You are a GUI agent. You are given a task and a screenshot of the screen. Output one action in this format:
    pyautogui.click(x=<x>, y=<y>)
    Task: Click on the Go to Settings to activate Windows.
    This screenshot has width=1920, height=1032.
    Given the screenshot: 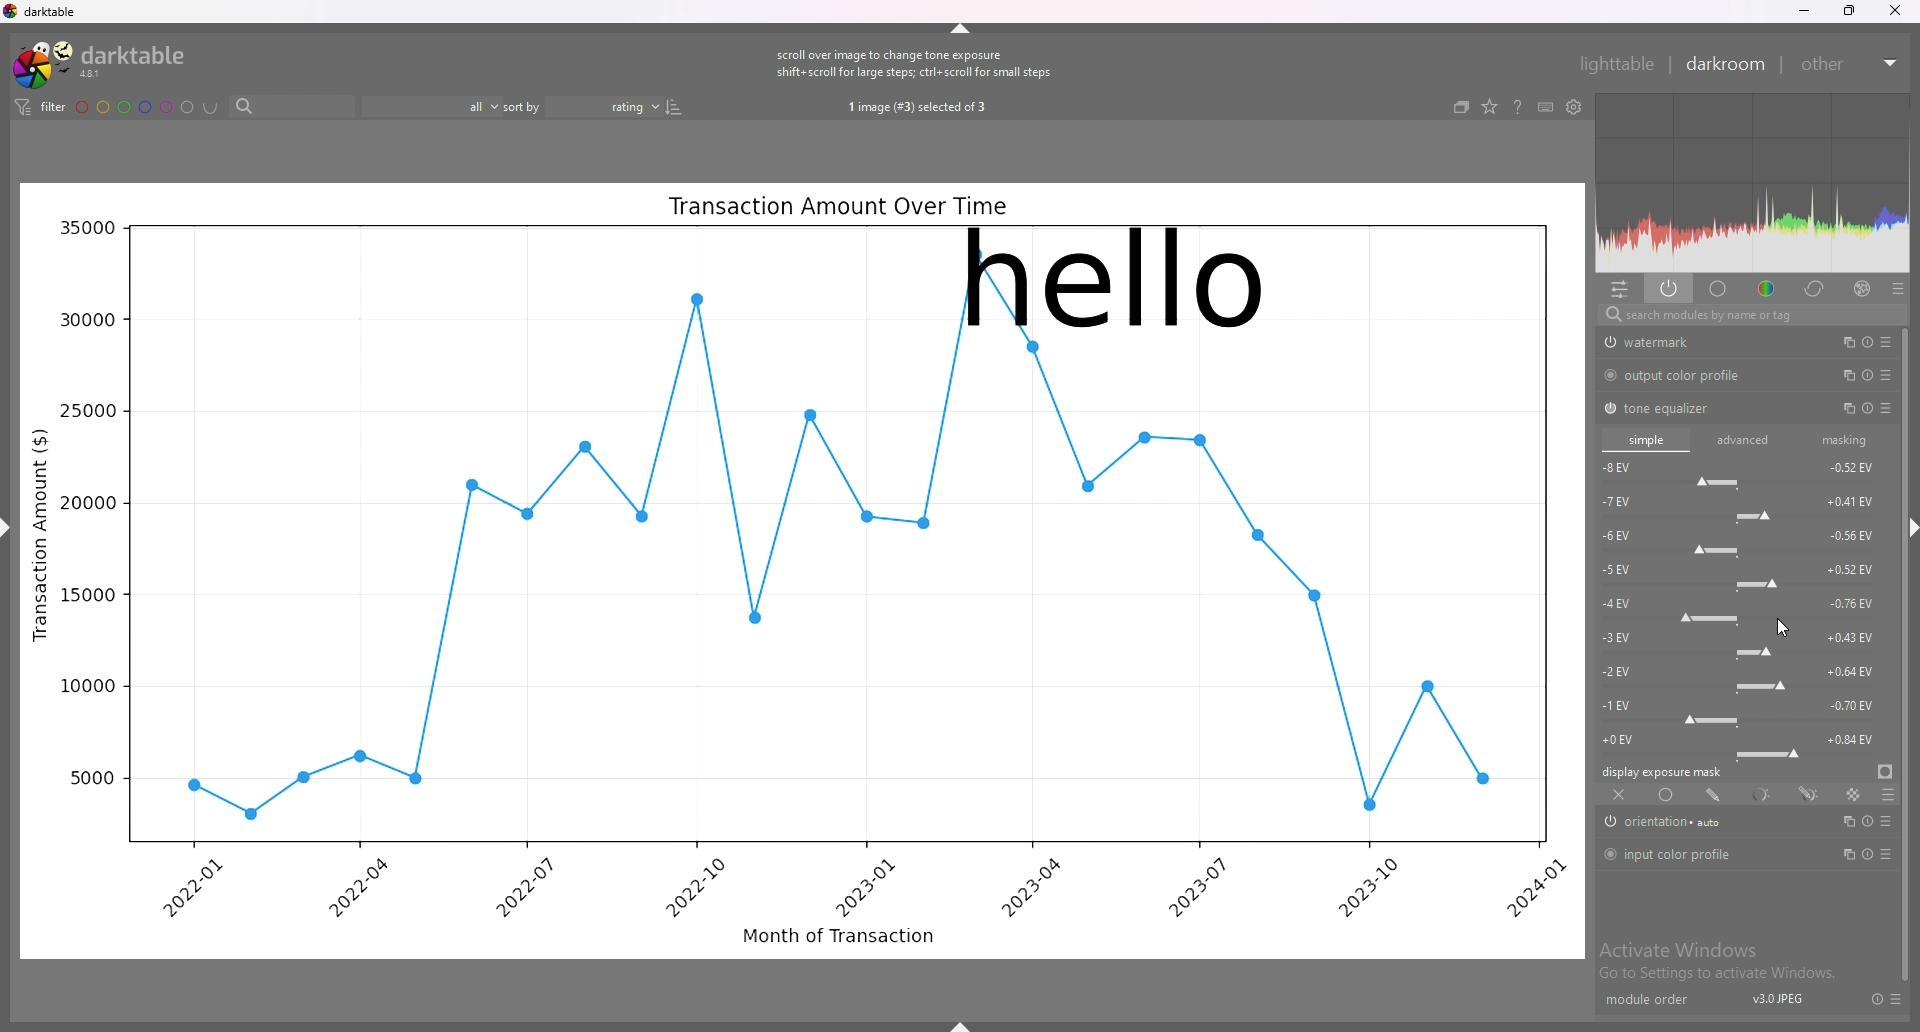 What is the action you would take?
    pyautogui.click(x=1719, y=975)
    